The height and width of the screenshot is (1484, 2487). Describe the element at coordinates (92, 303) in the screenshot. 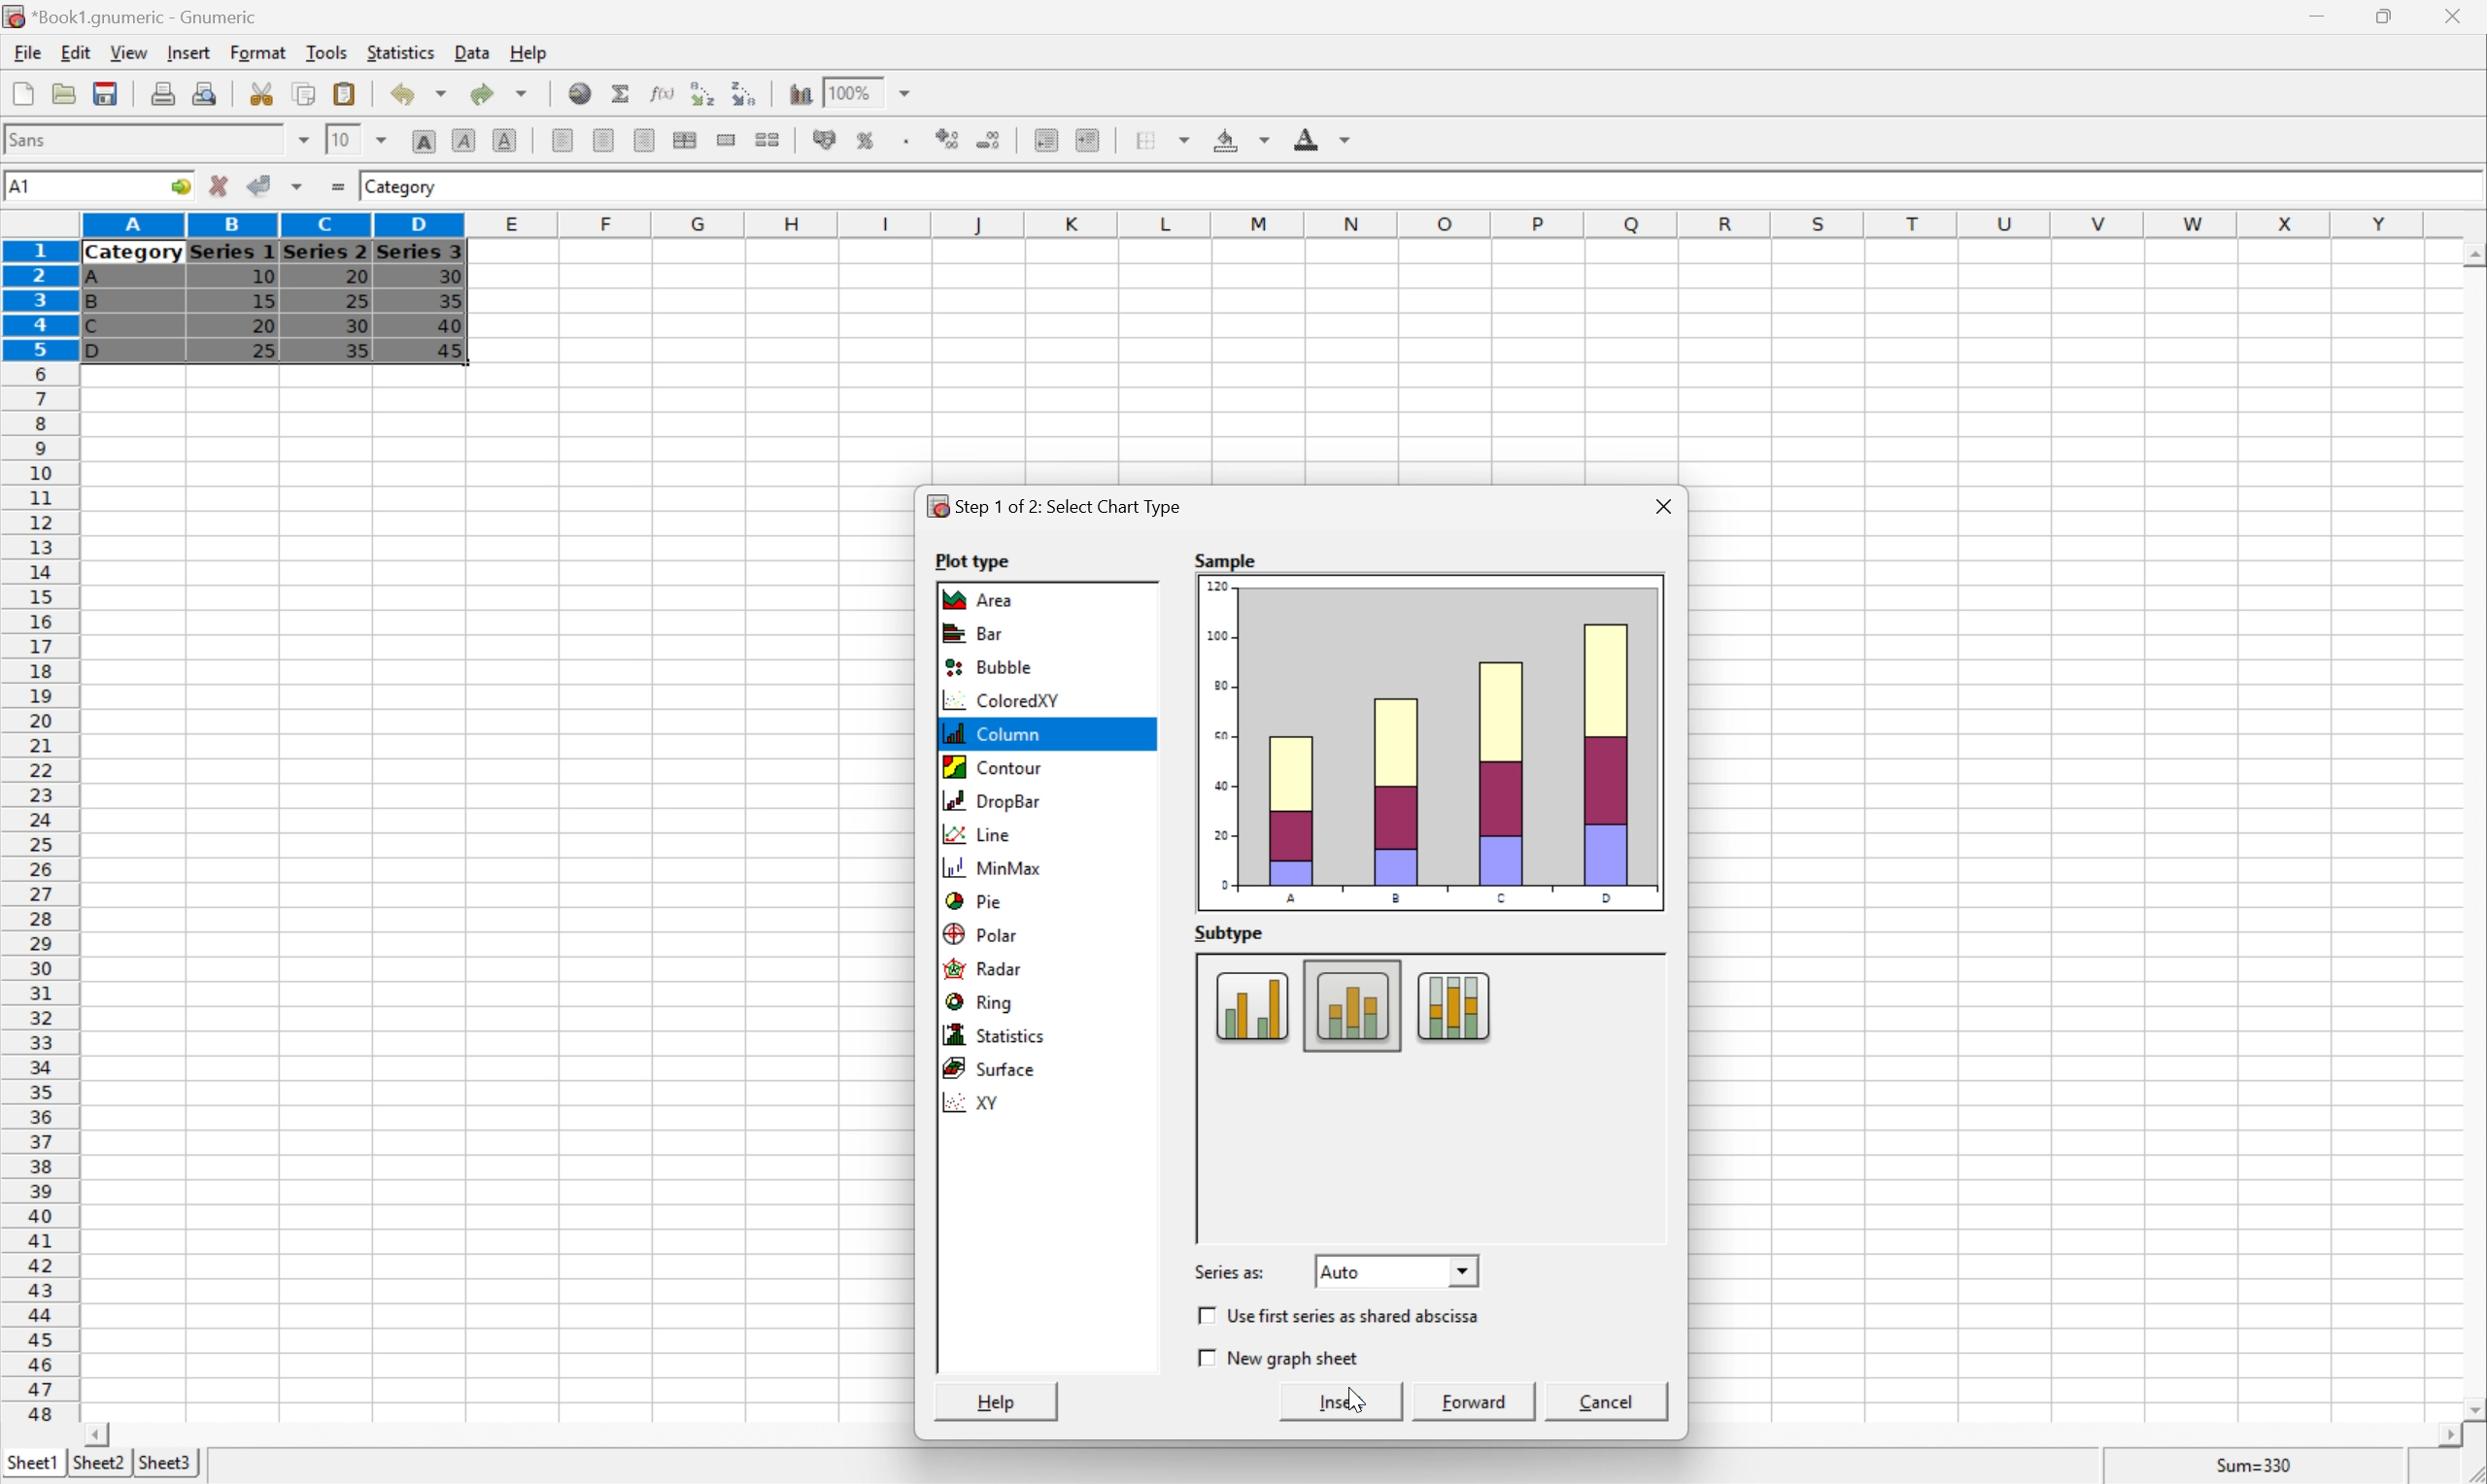

I see `B` at that location.